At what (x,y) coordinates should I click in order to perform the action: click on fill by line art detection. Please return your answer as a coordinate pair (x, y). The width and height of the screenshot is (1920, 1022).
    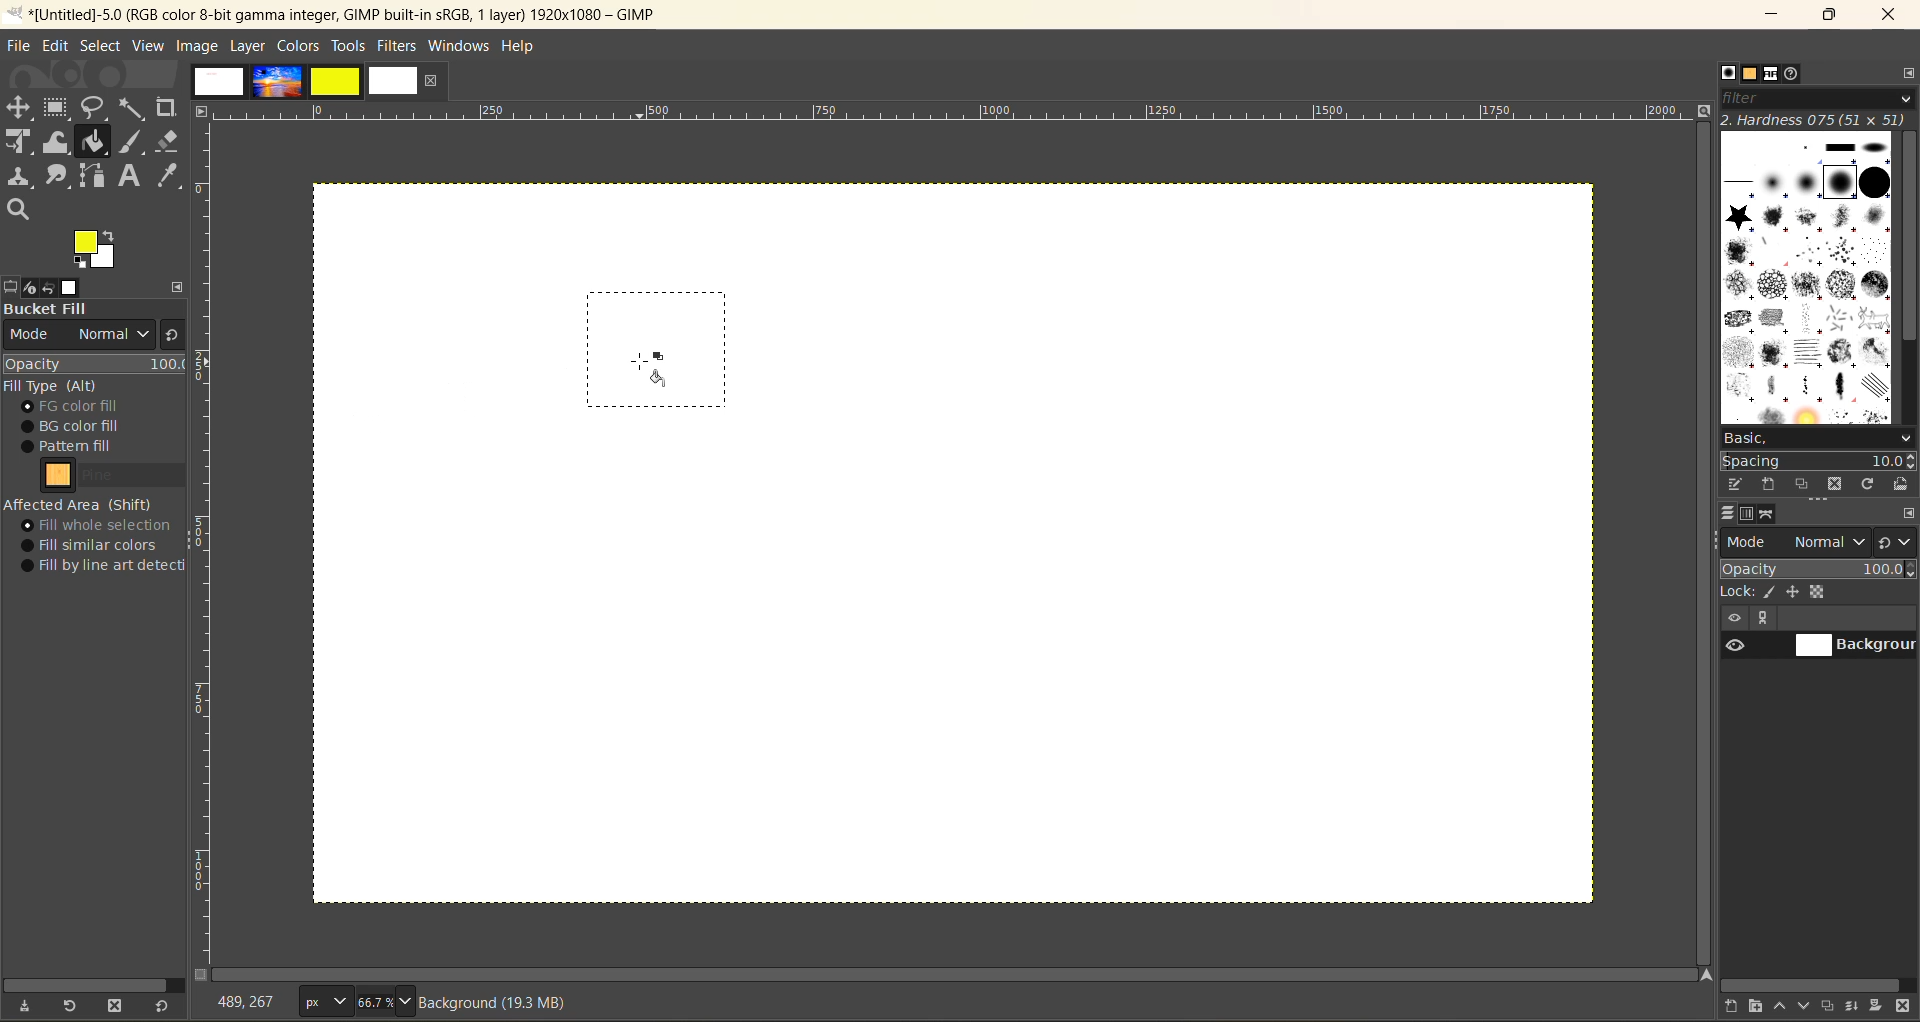
    Looking at the image, I should click on (108, 567).